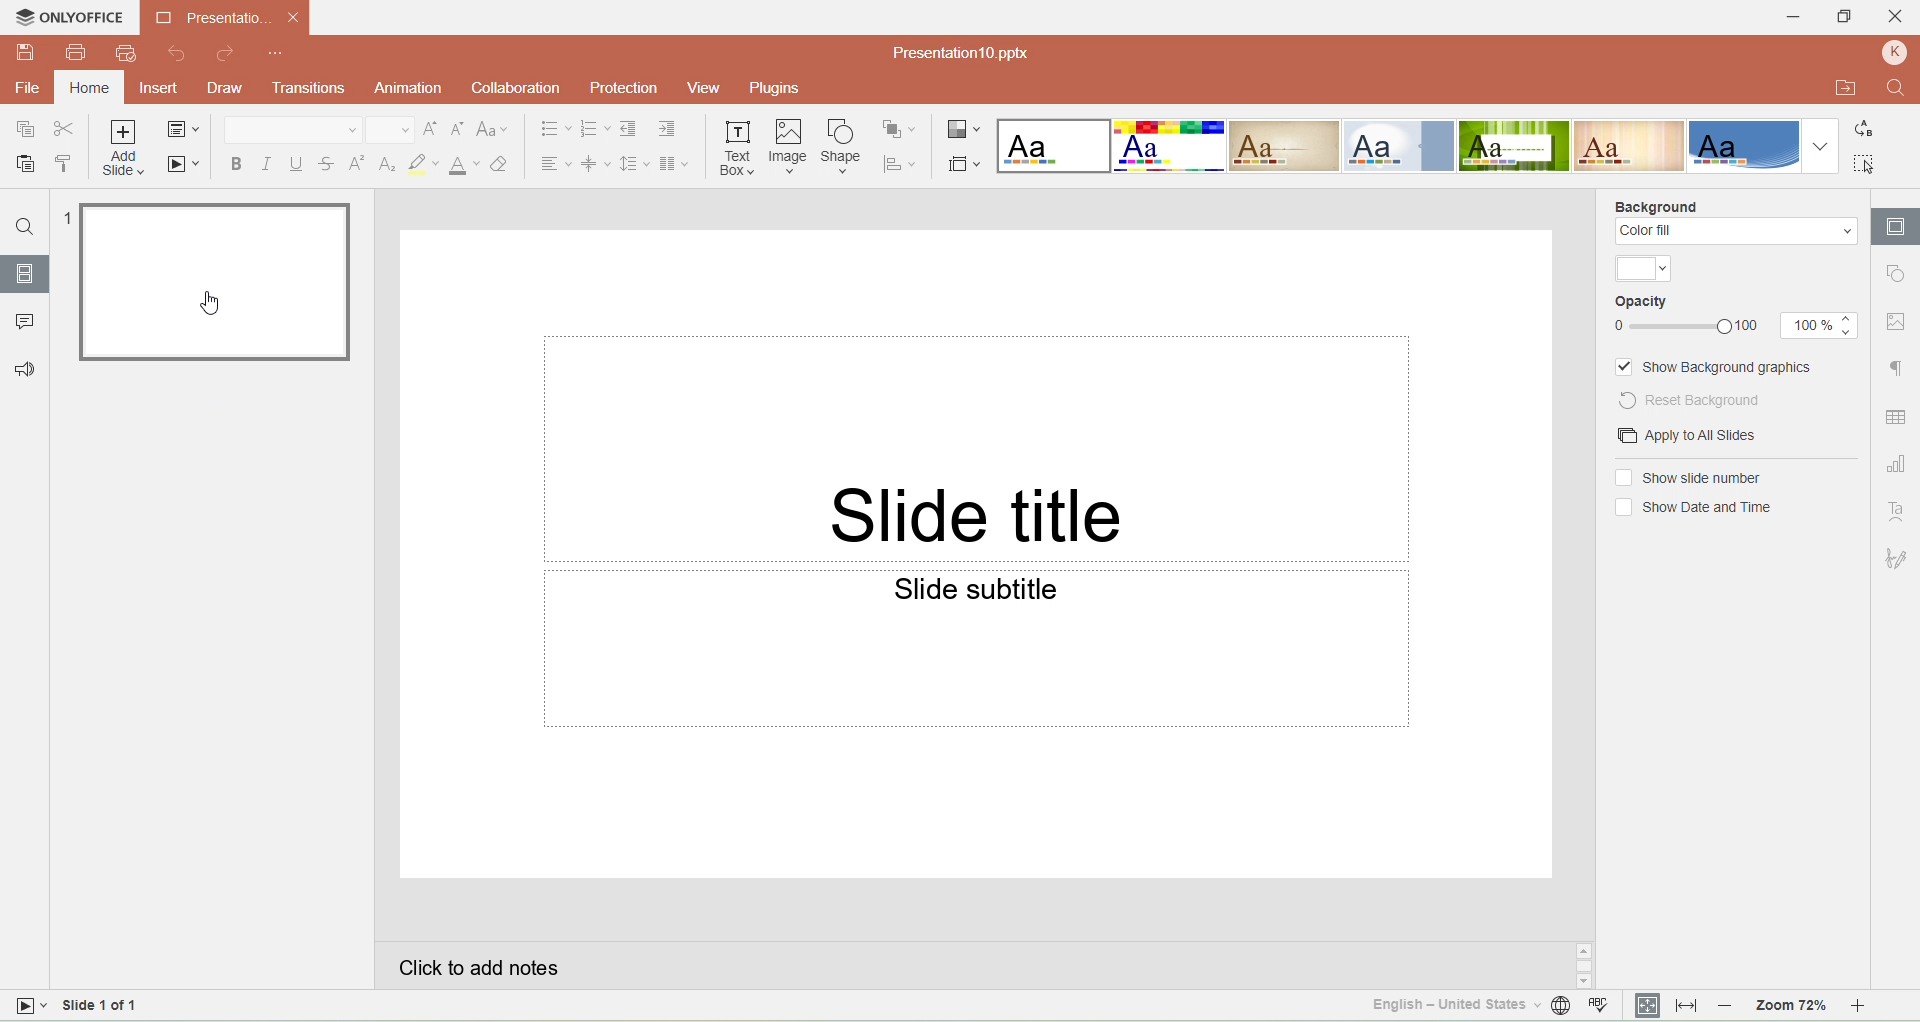  Describe the element at coordinates (969, 964) in the screenshot. I see `Click to add slides` at that location.